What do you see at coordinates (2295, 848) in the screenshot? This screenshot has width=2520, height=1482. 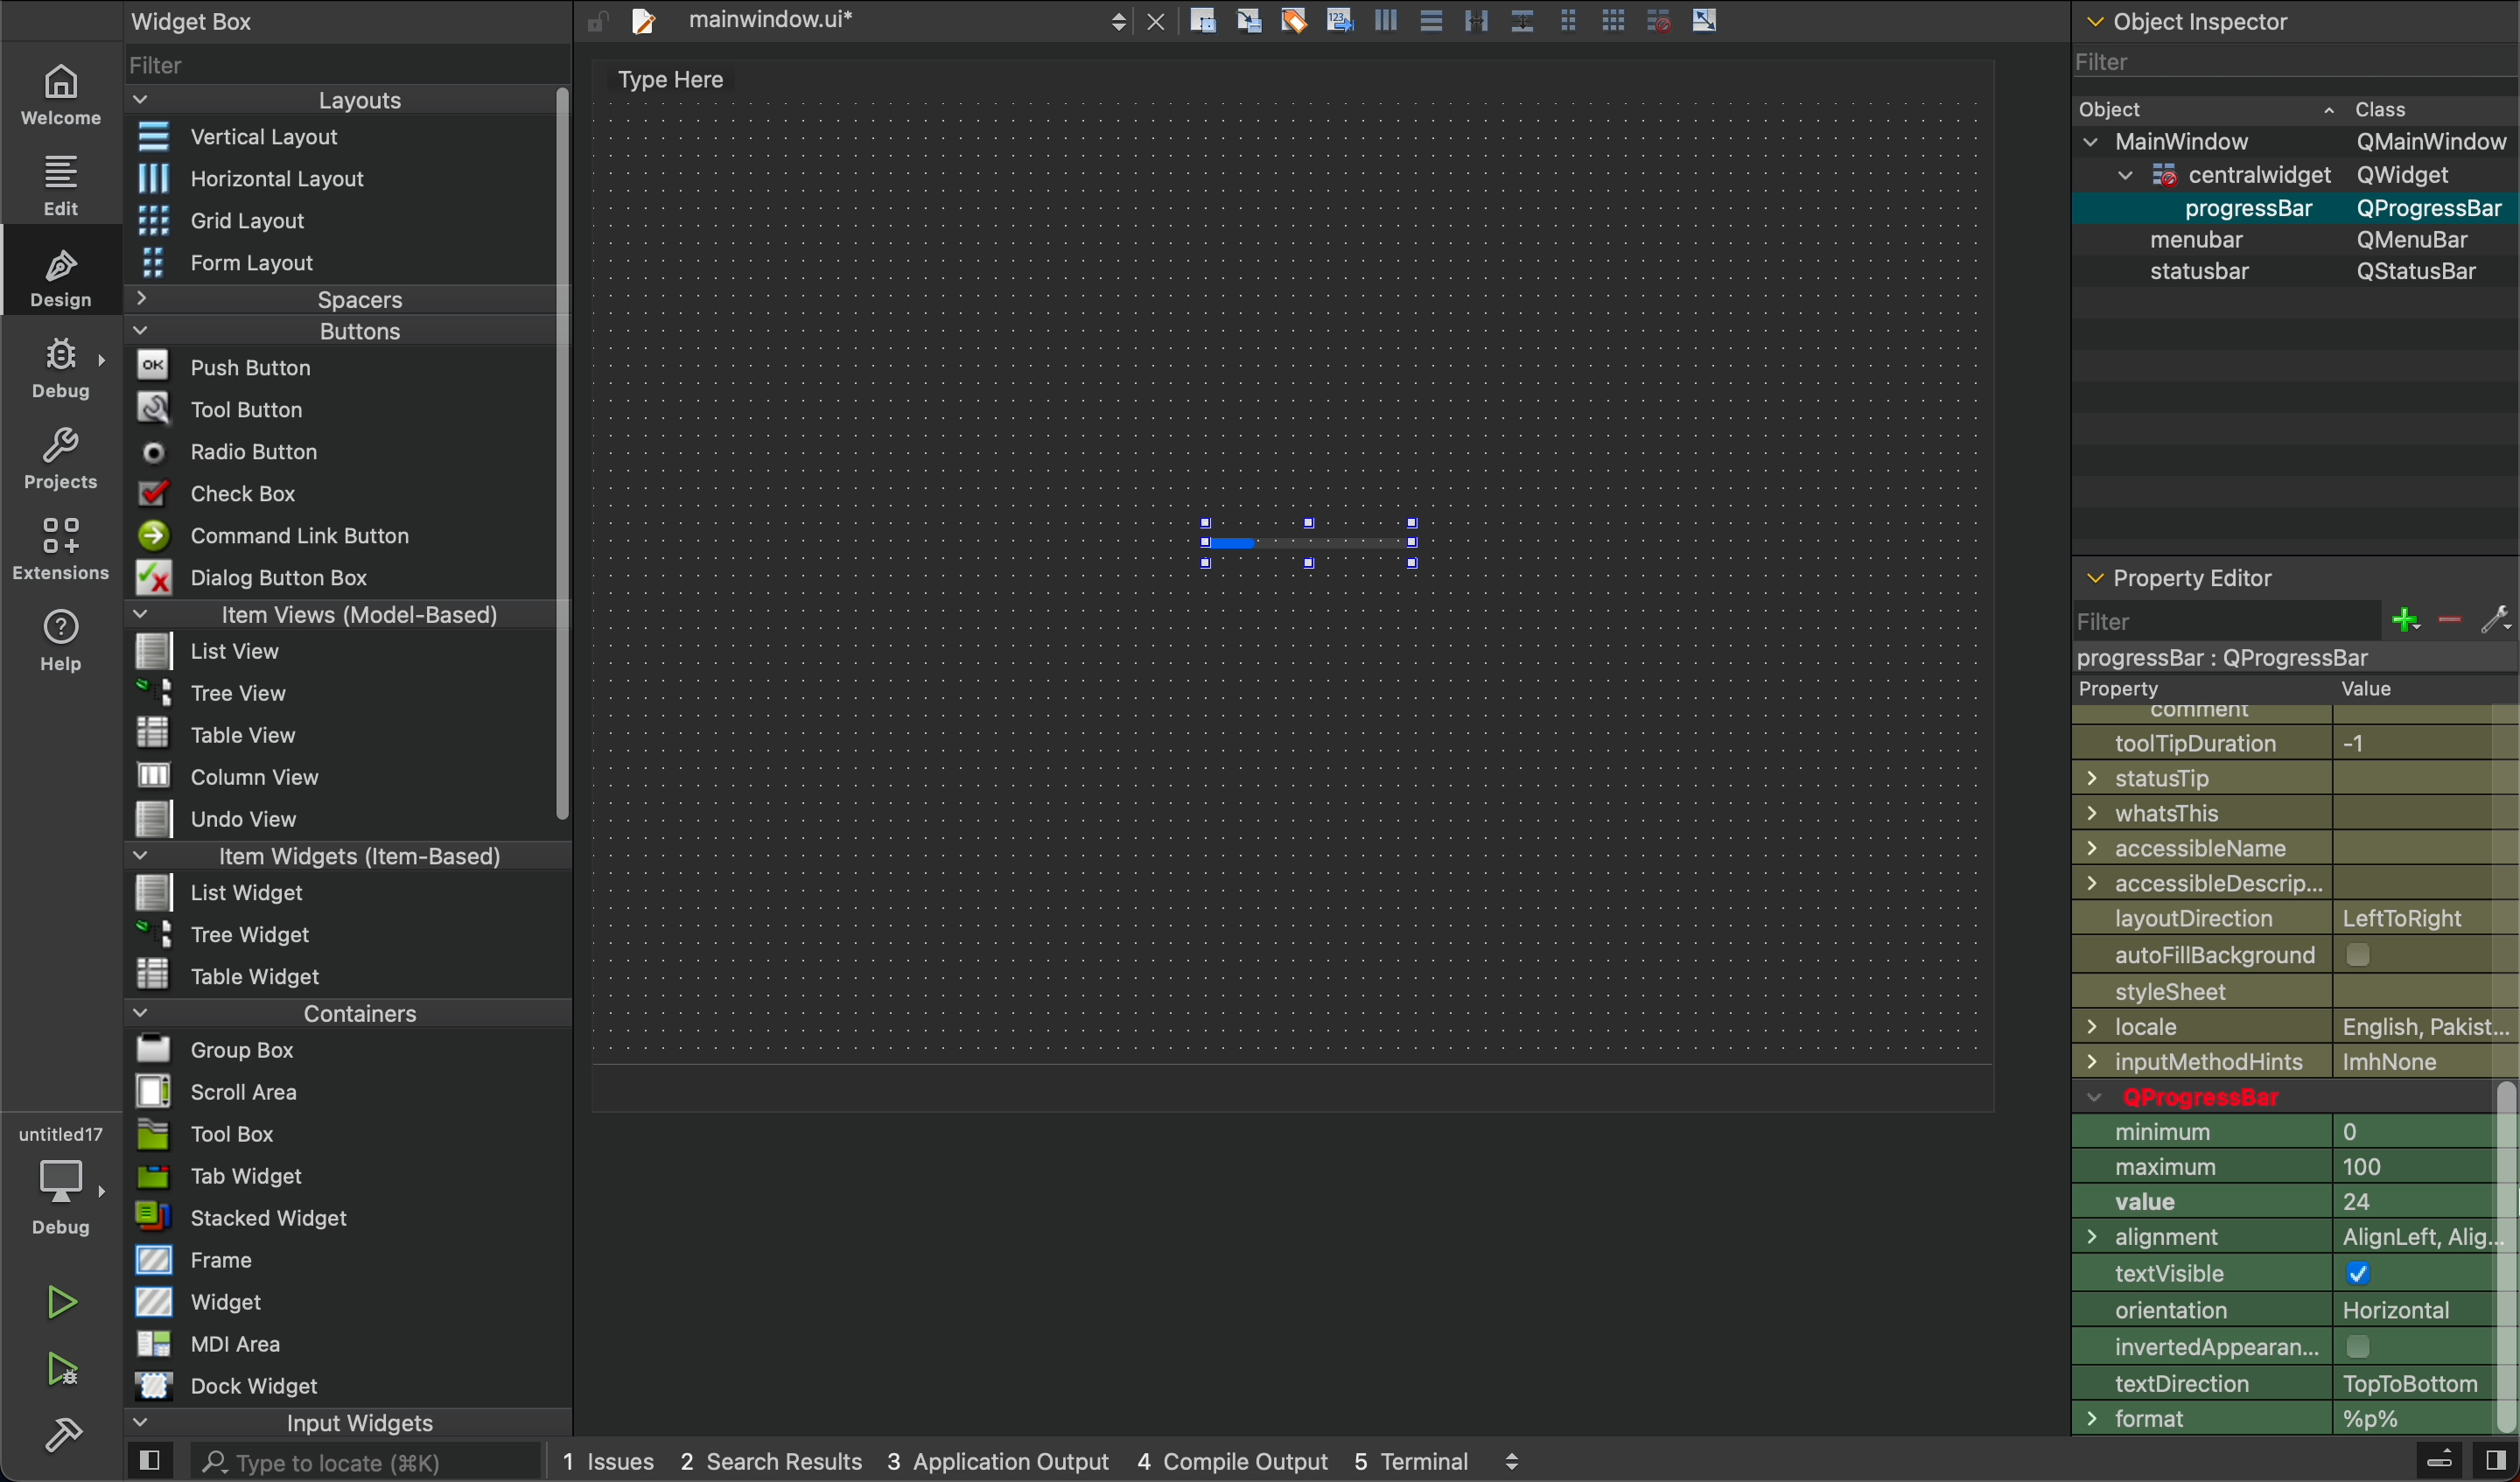 I see `Accessible Nmae` at bounding box center [2295, 848].